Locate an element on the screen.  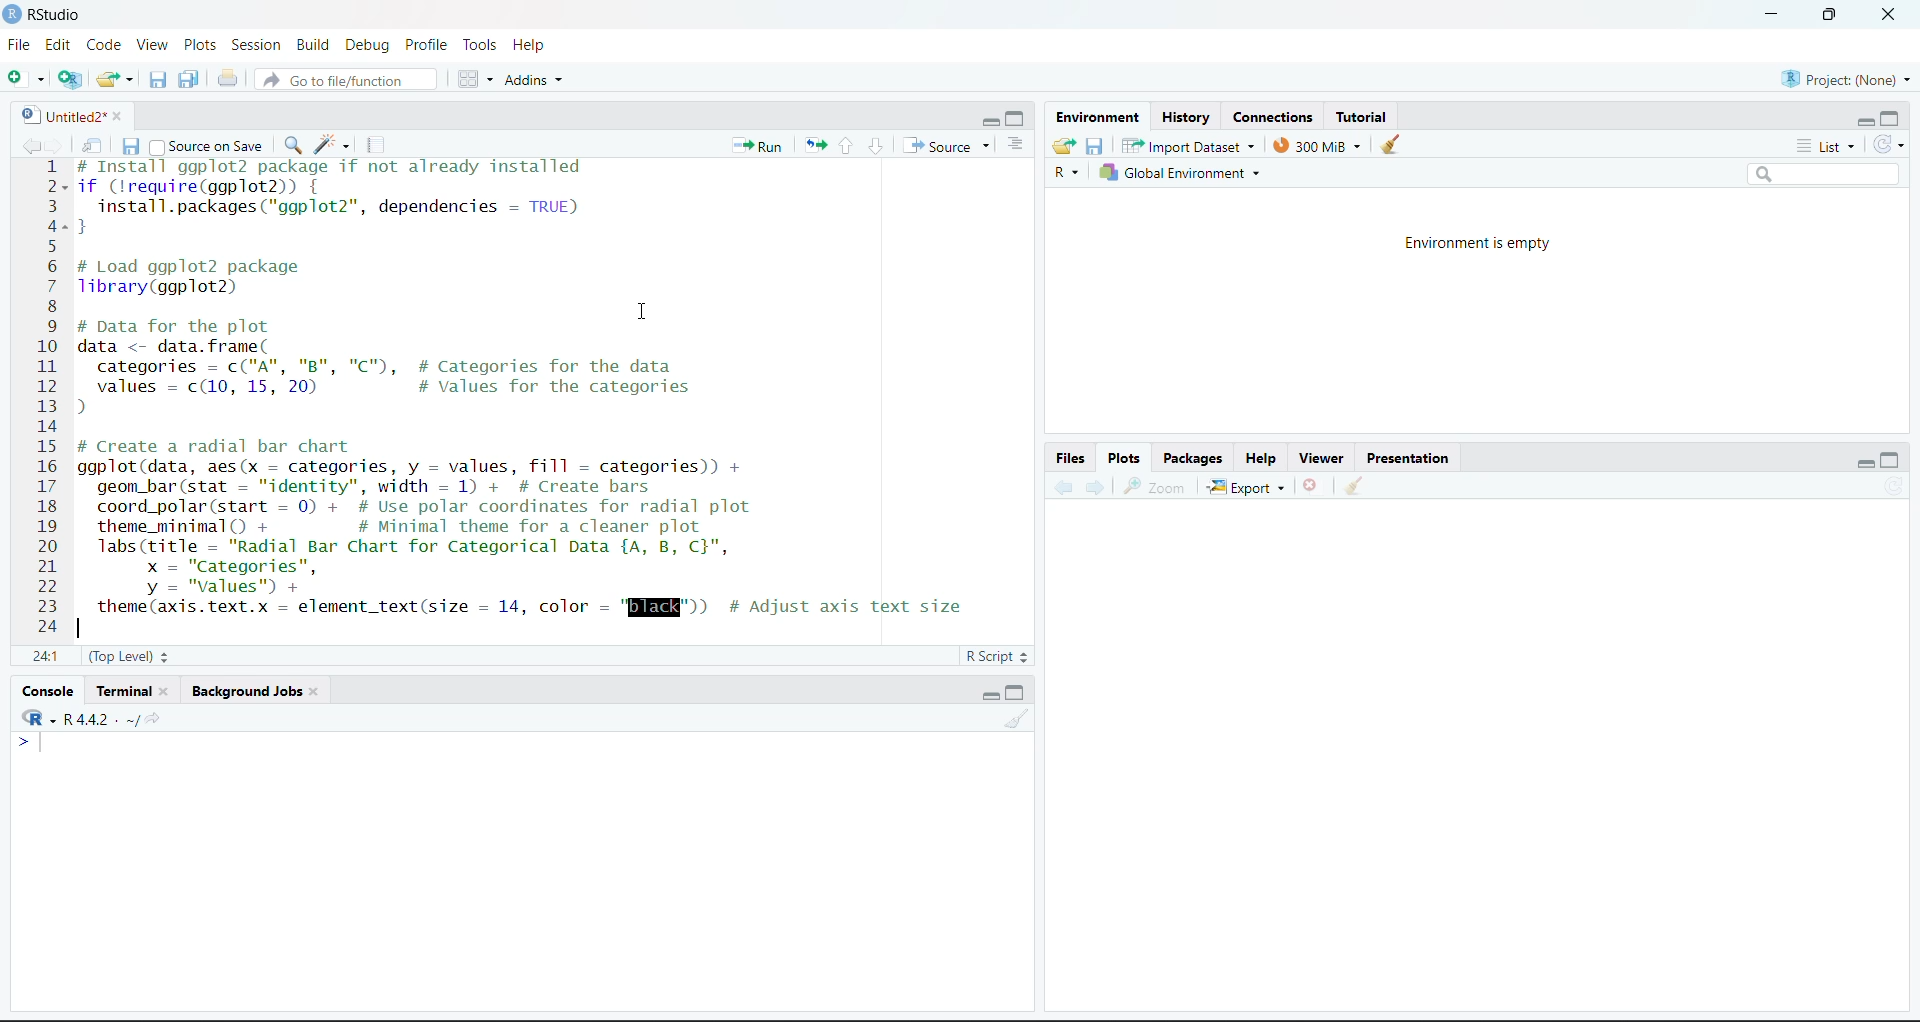
Code is located at coordinates (103, 47).